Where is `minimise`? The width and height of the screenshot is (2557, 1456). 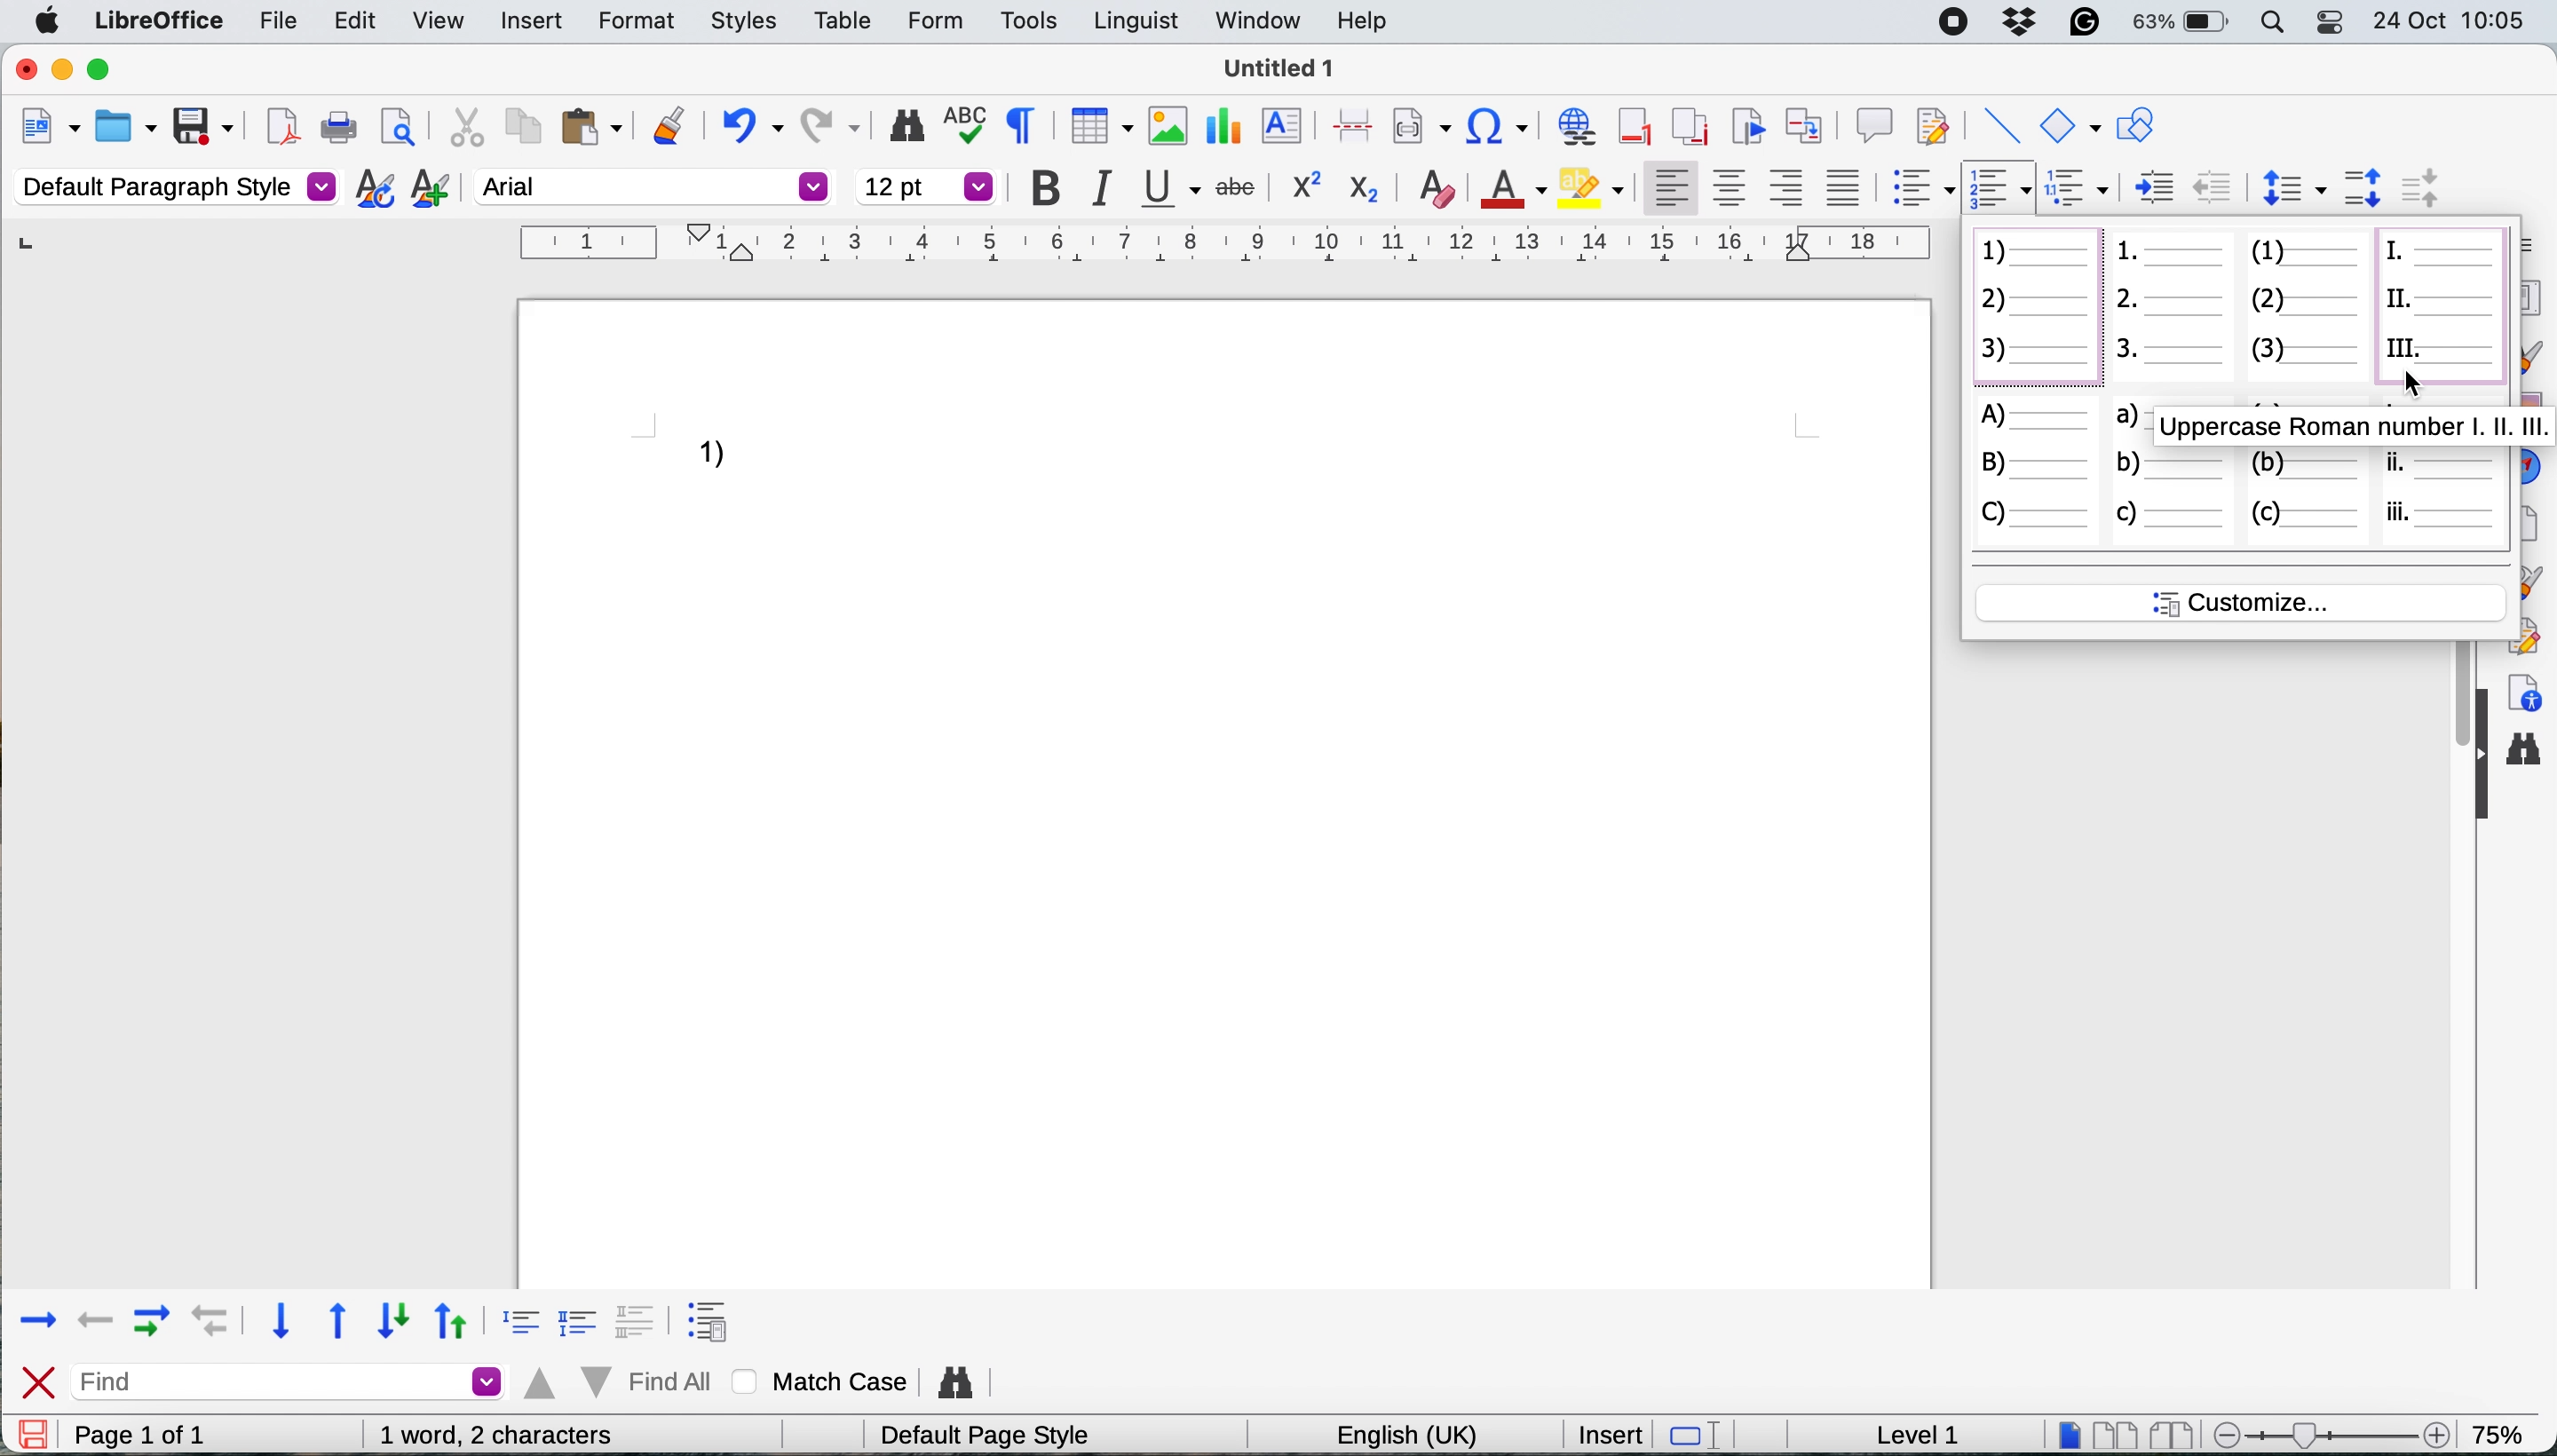
minimise is located at coordinates (63, 70).